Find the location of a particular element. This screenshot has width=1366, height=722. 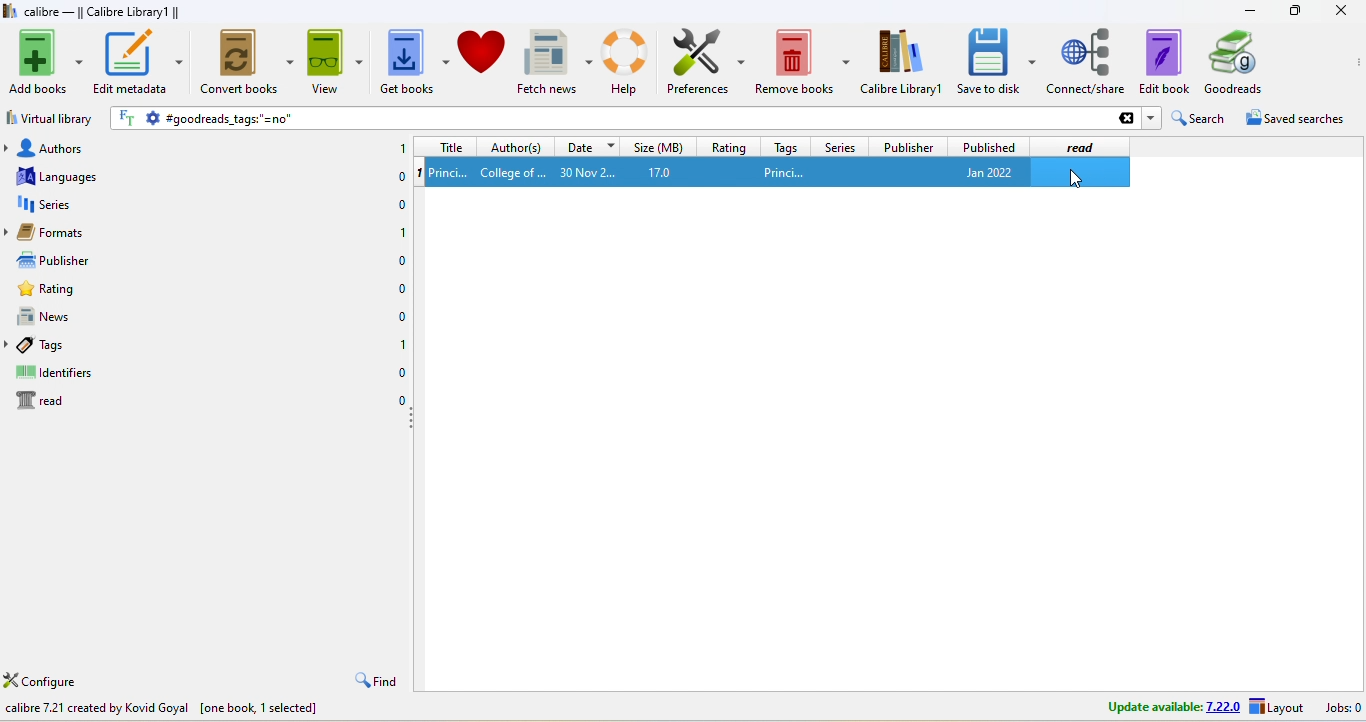

published is located at coordinates (988, 146).